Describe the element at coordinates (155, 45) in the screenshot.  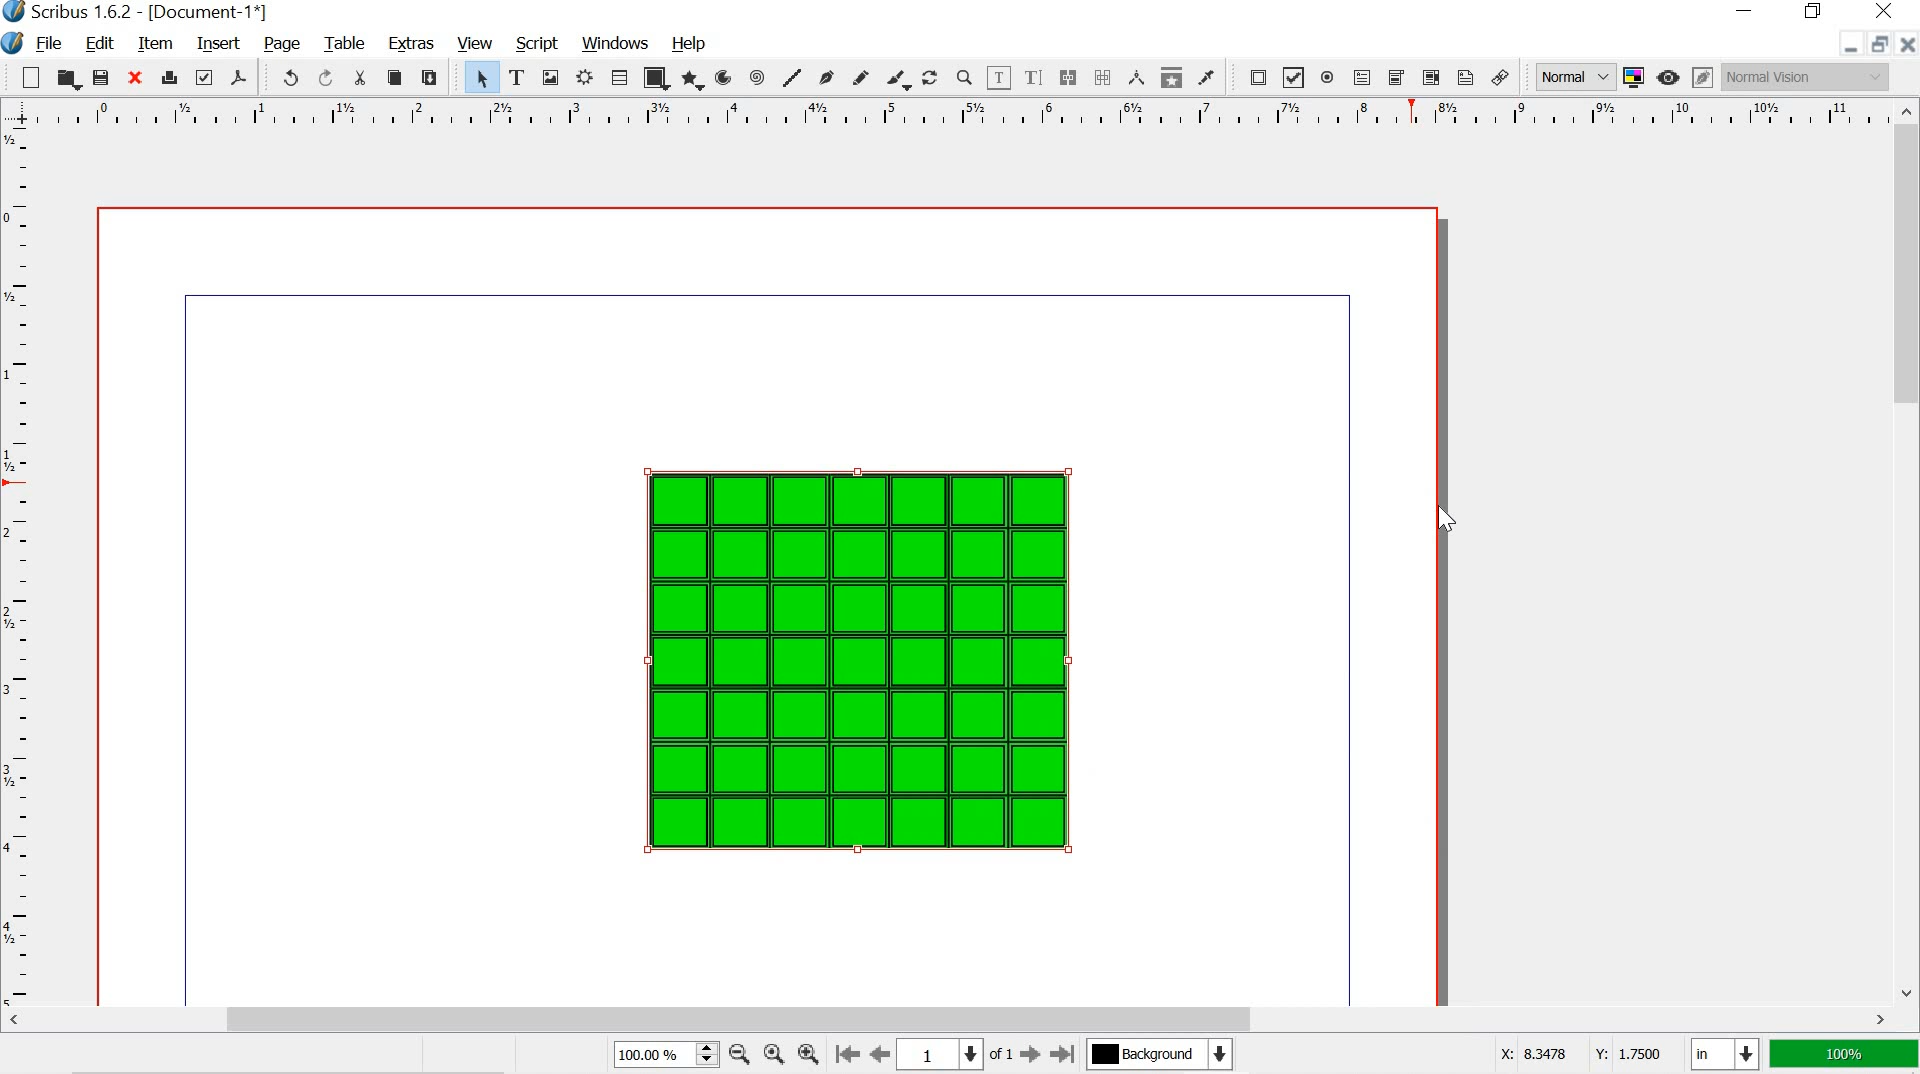
I see `item` at that location.